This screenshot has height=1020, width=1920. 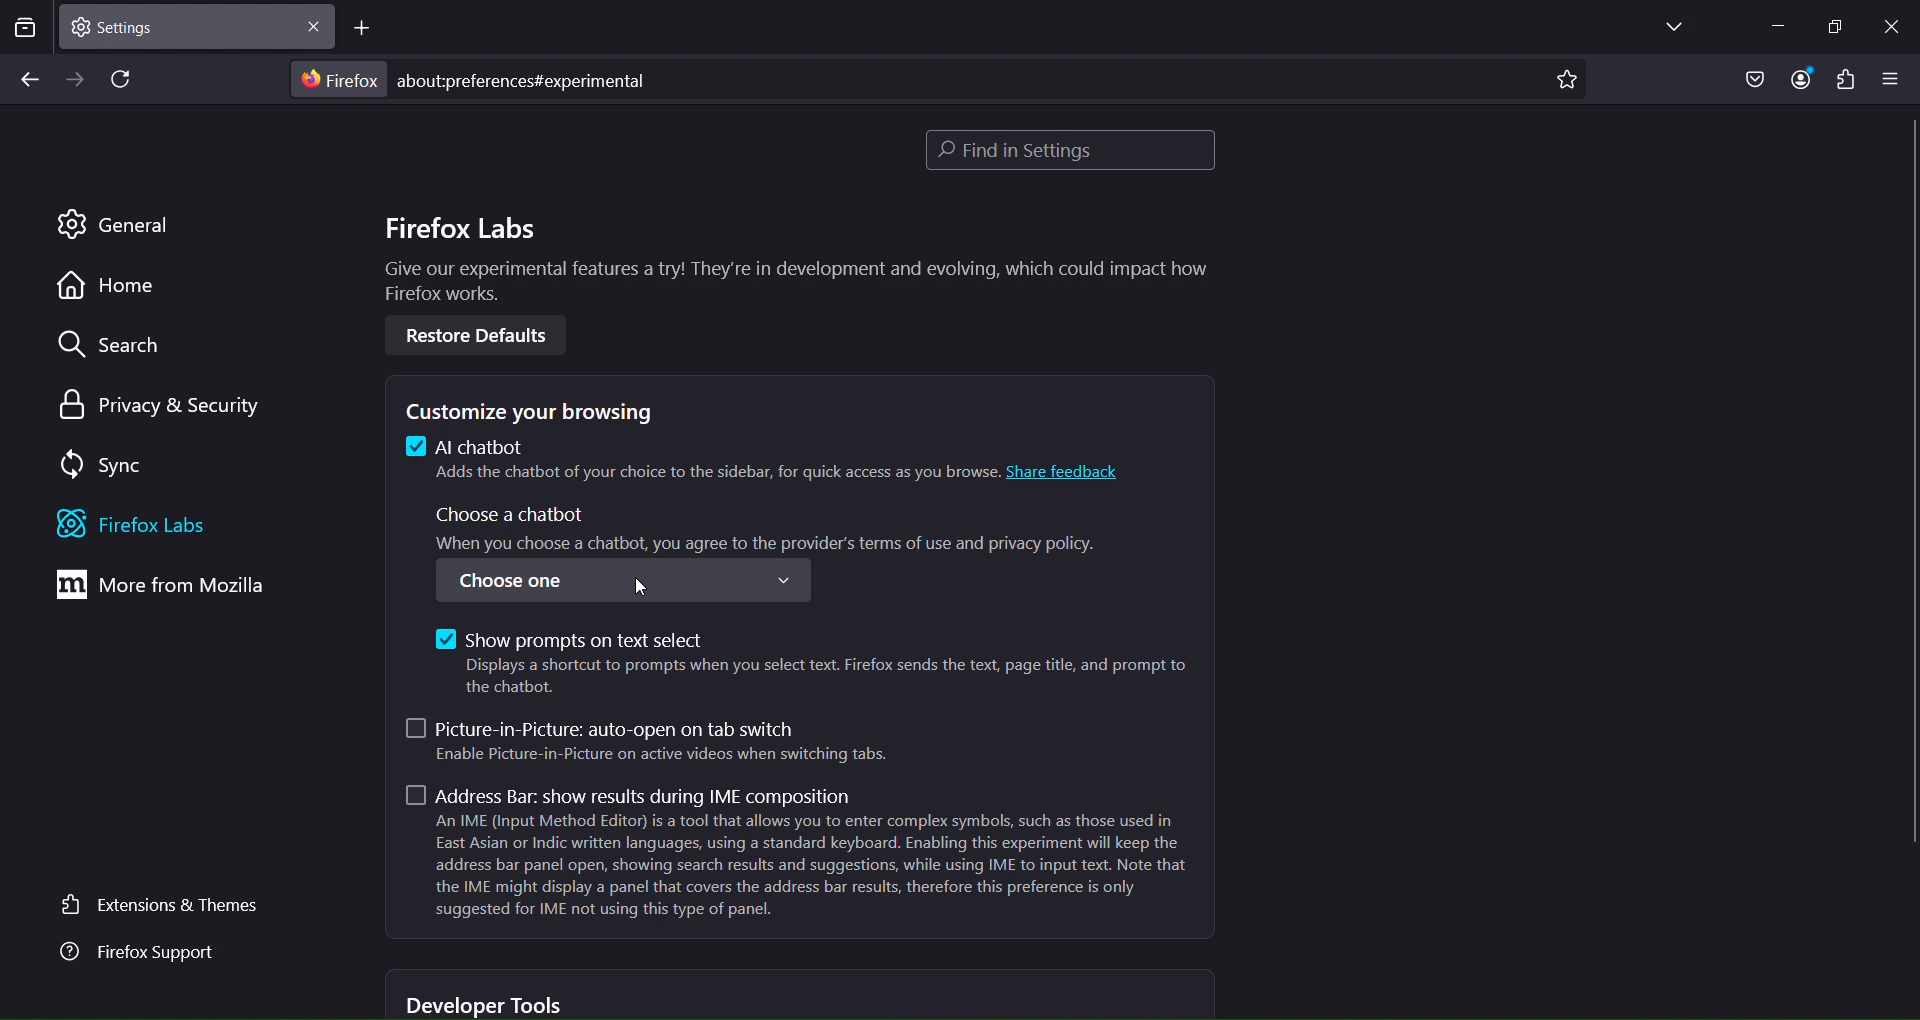 What do you see at coordinates (1565, 82) in the screenshot?
I see `bookmark page` at bounding box center [1565, 82].